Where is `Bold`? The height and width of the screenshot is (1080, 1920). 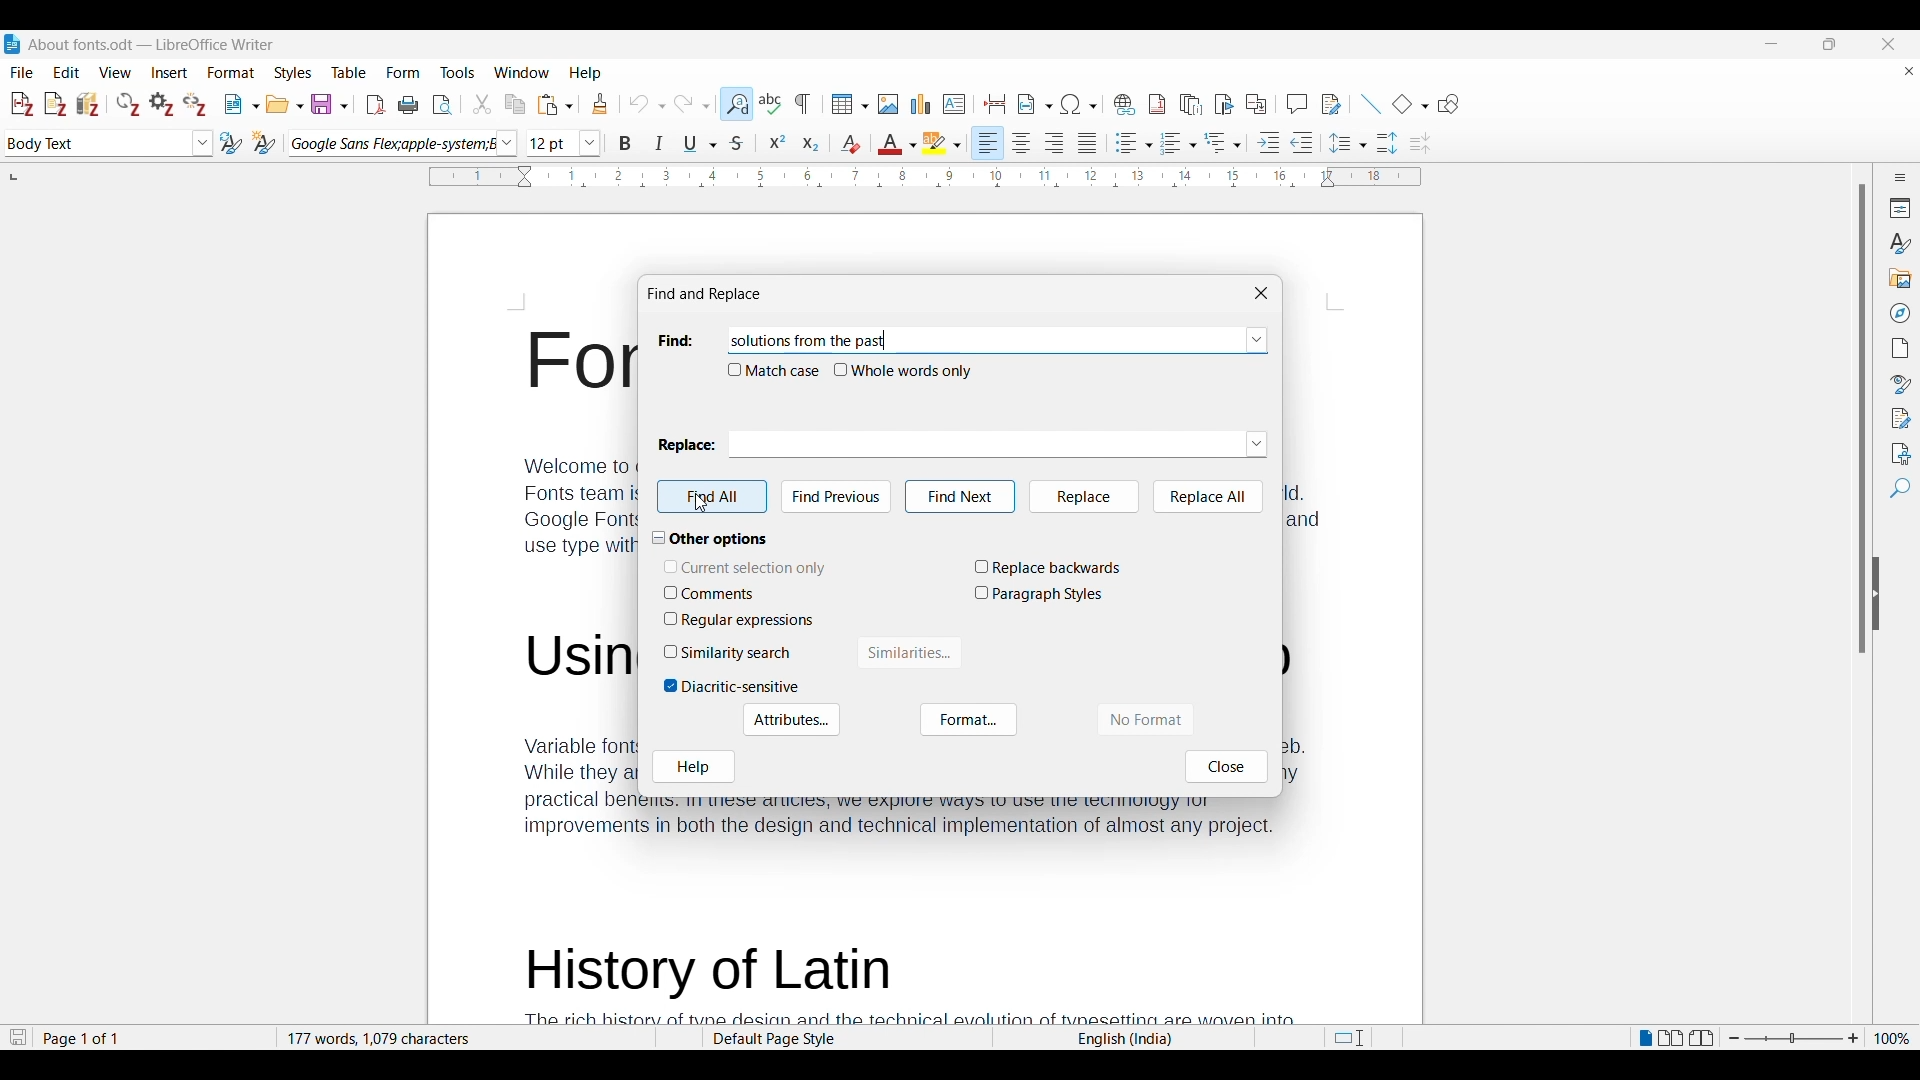
Bold is located at coordinates (626, 143).